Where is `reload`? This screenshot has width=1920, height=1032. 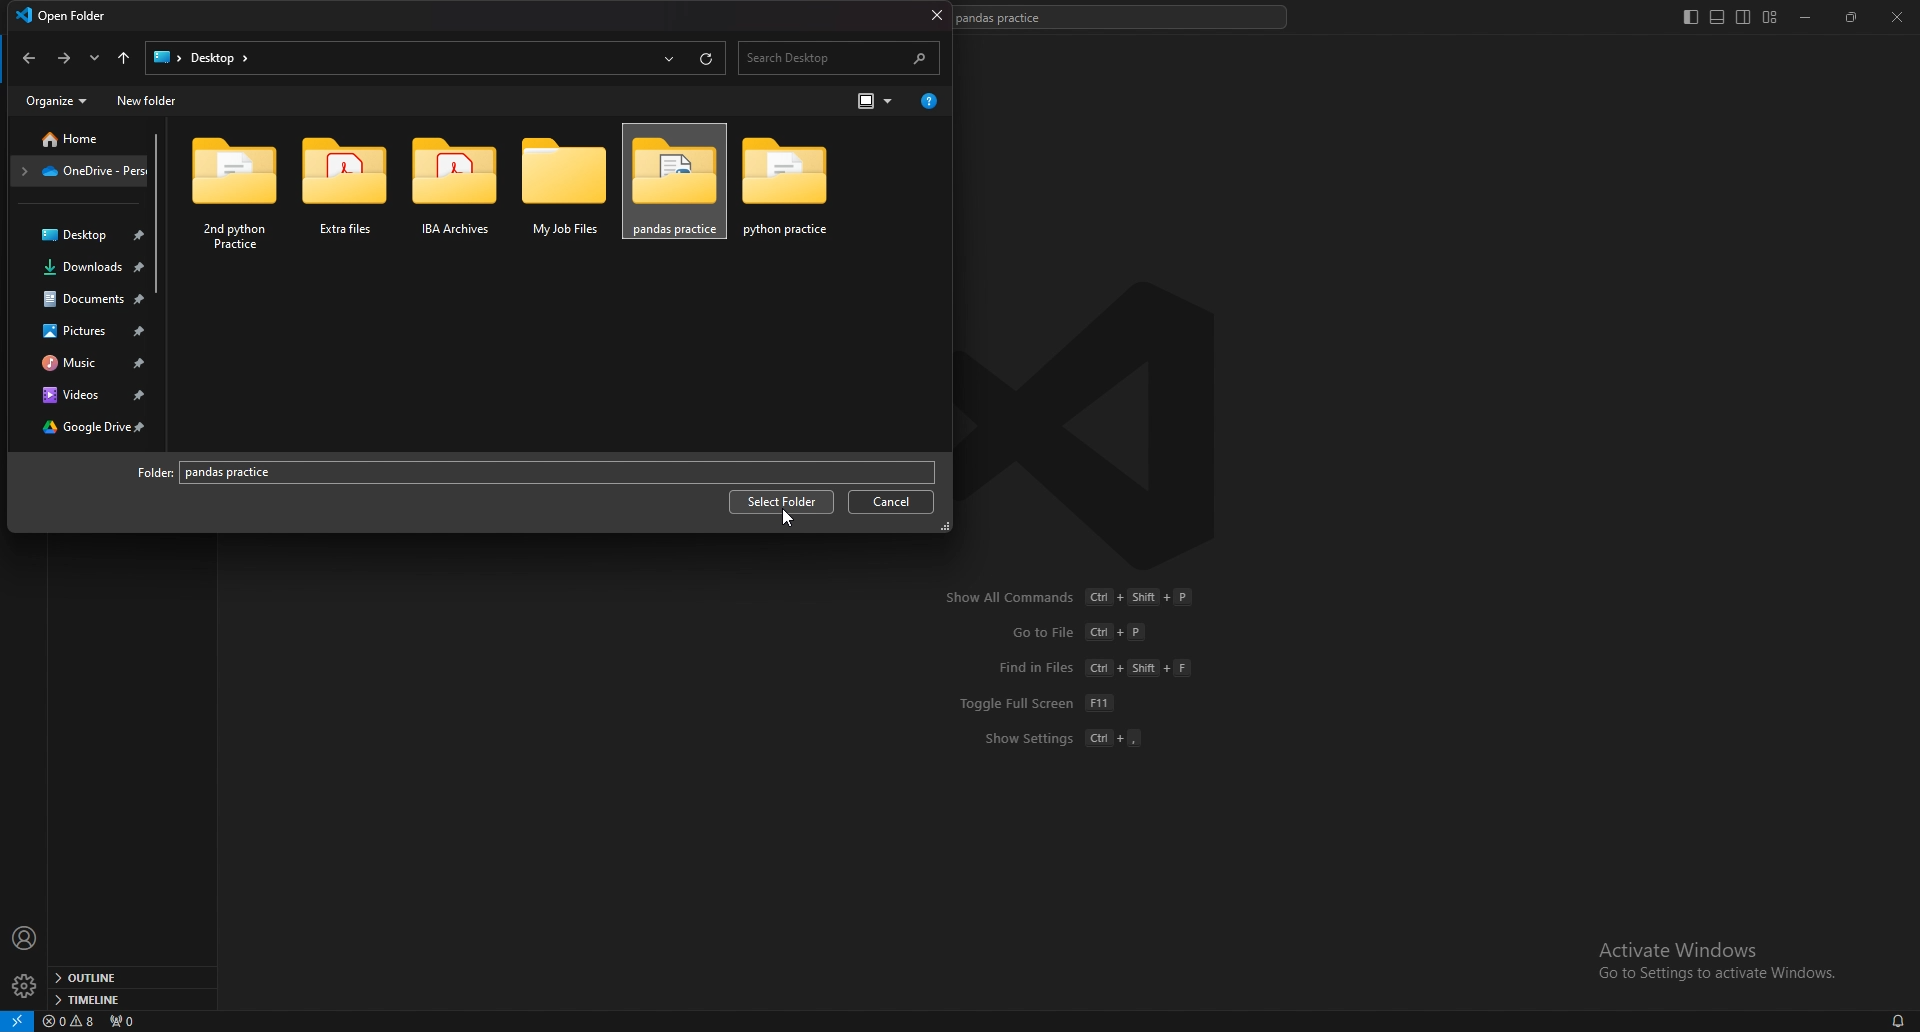
reload is located at coordinates (707, 57).